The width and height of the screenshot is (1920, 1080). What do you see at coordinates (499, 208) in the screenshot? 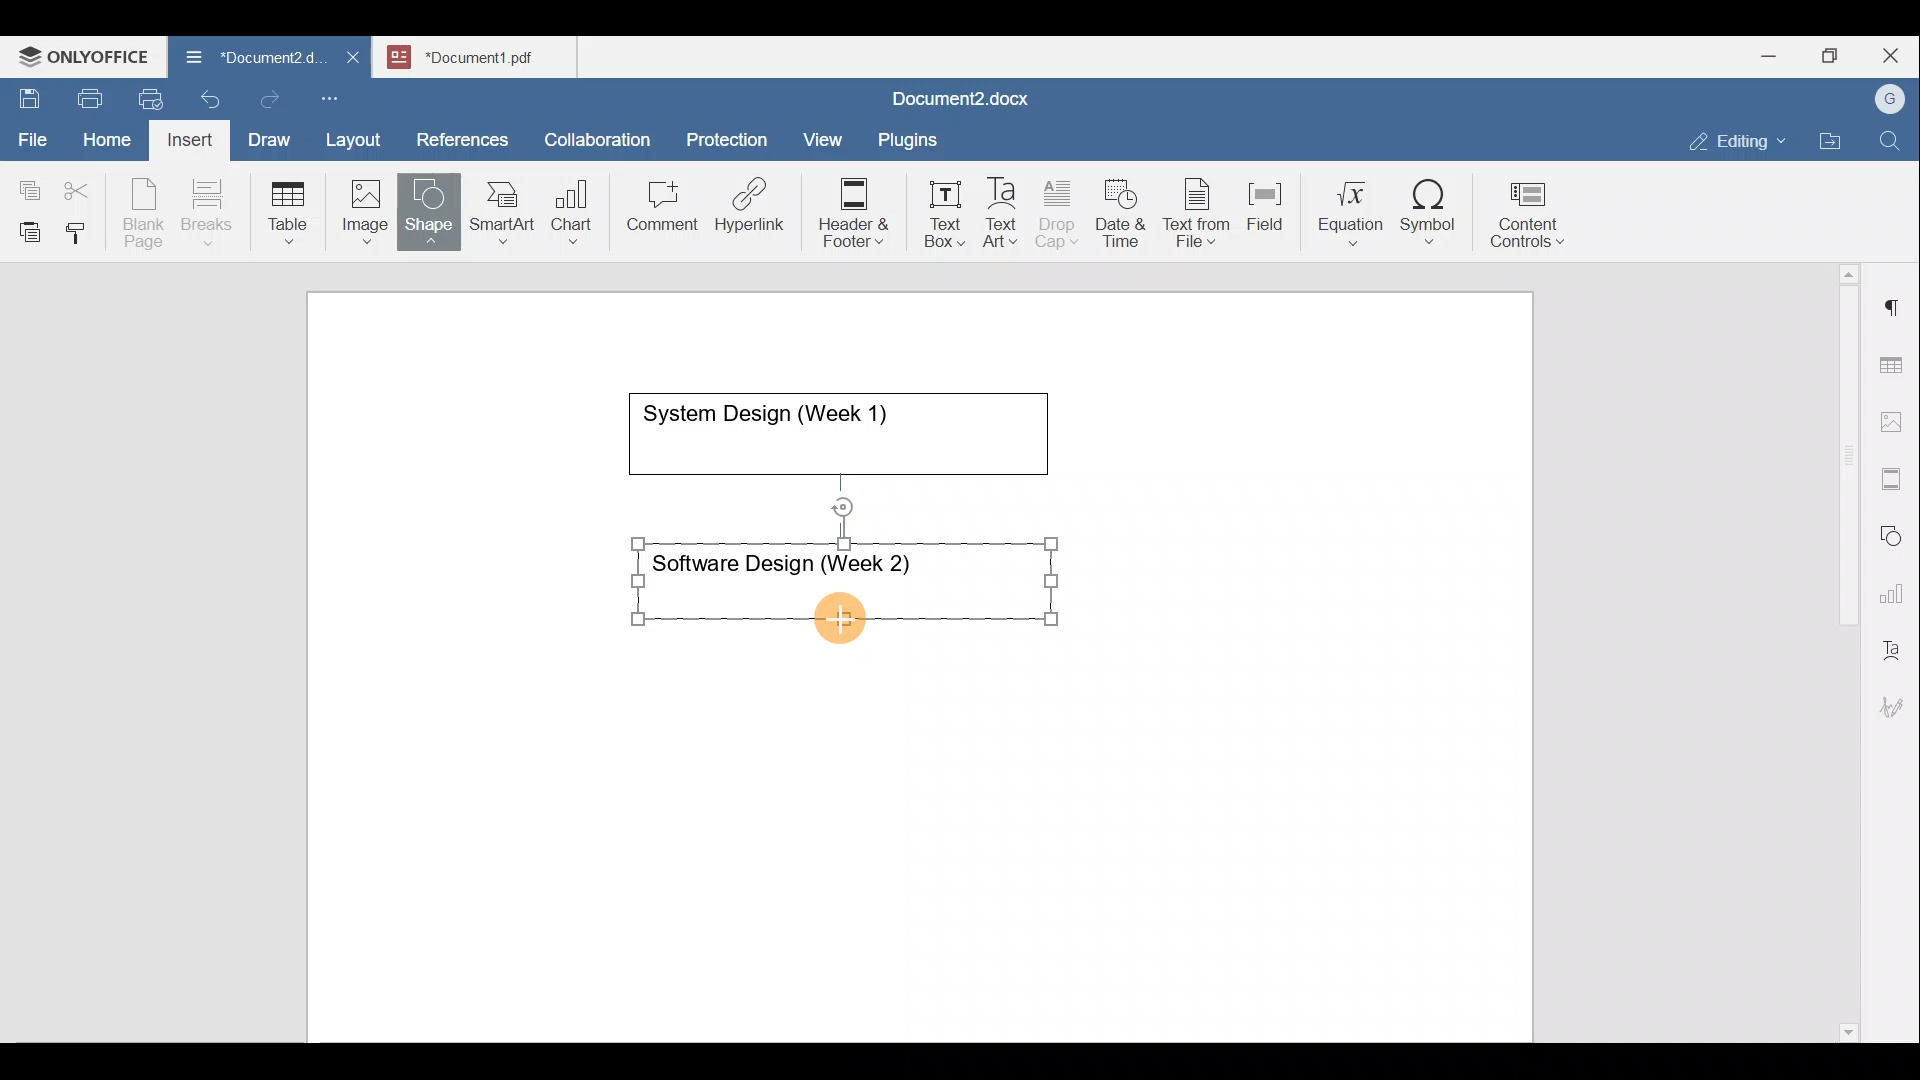
I see `SmartArt` at bounding box center [499, 208].